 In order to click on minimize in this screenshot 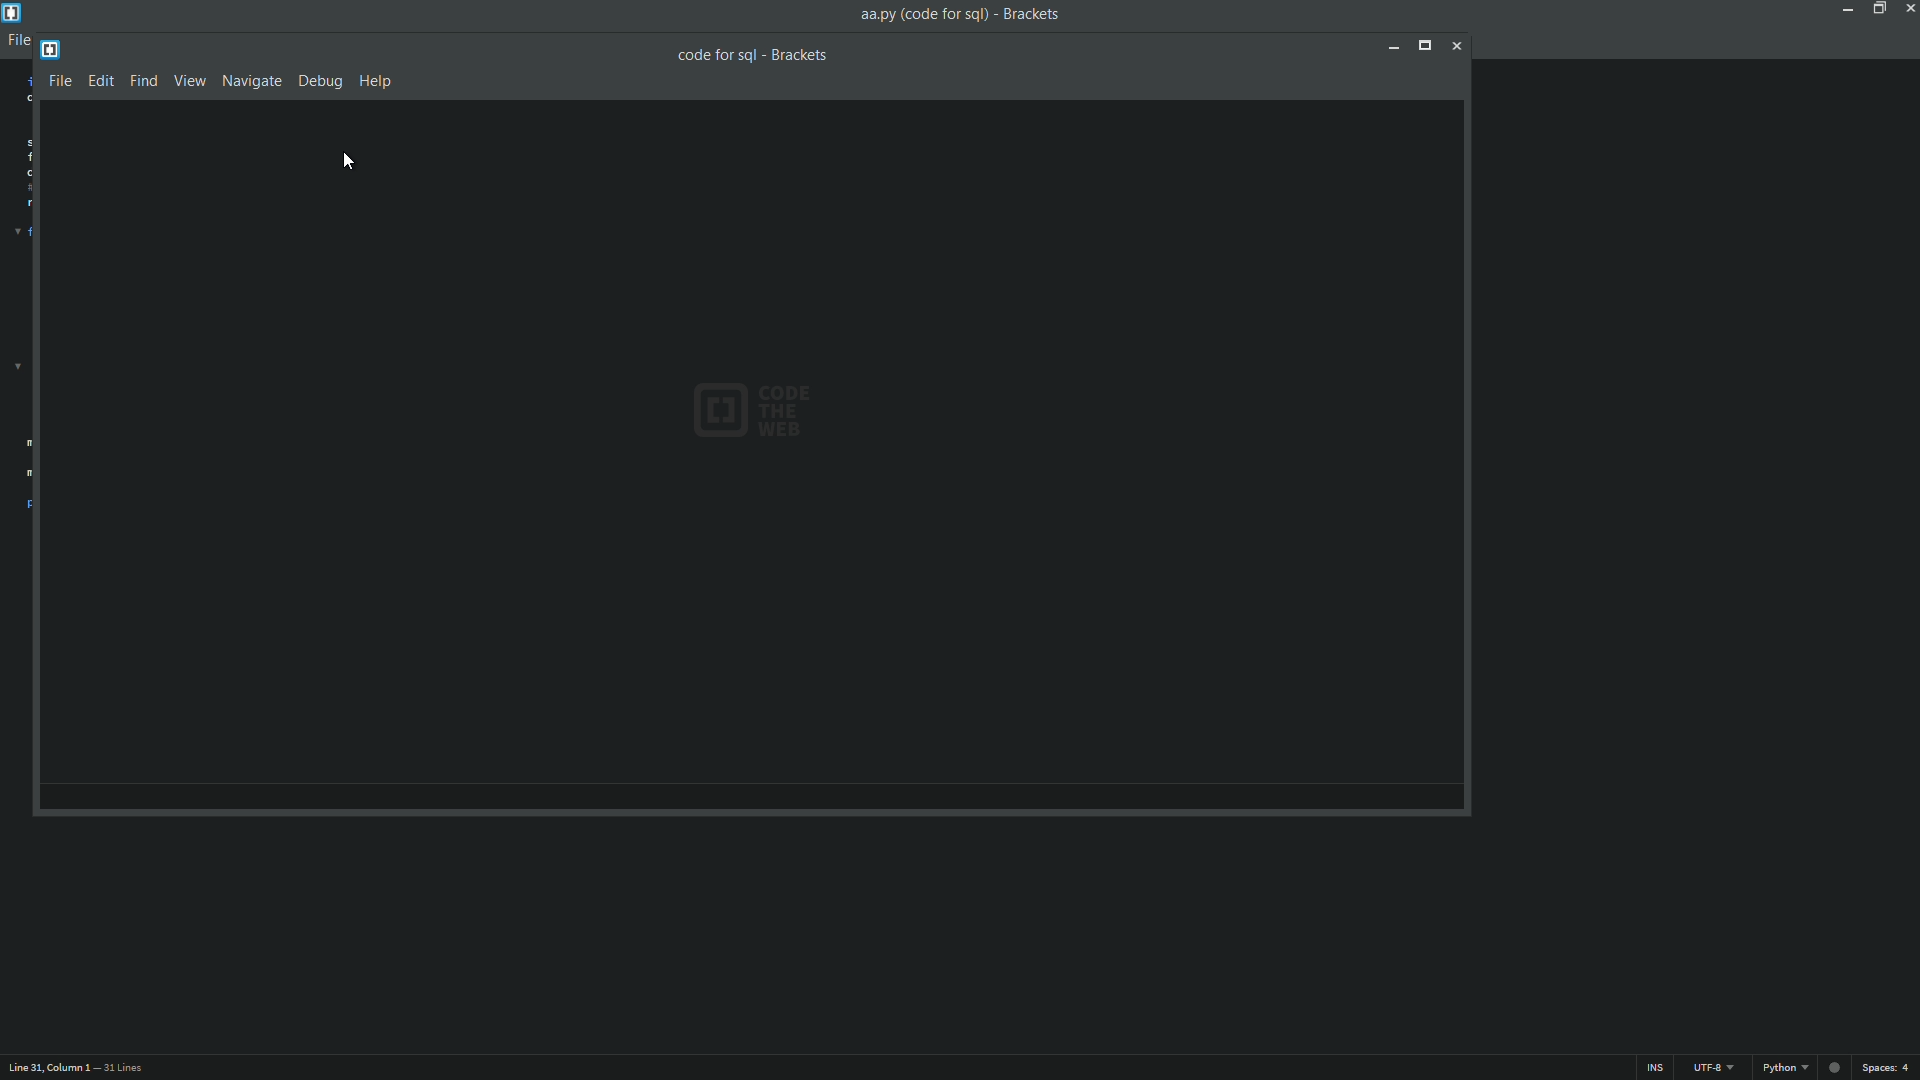, I will do `click(1847, 9)`.